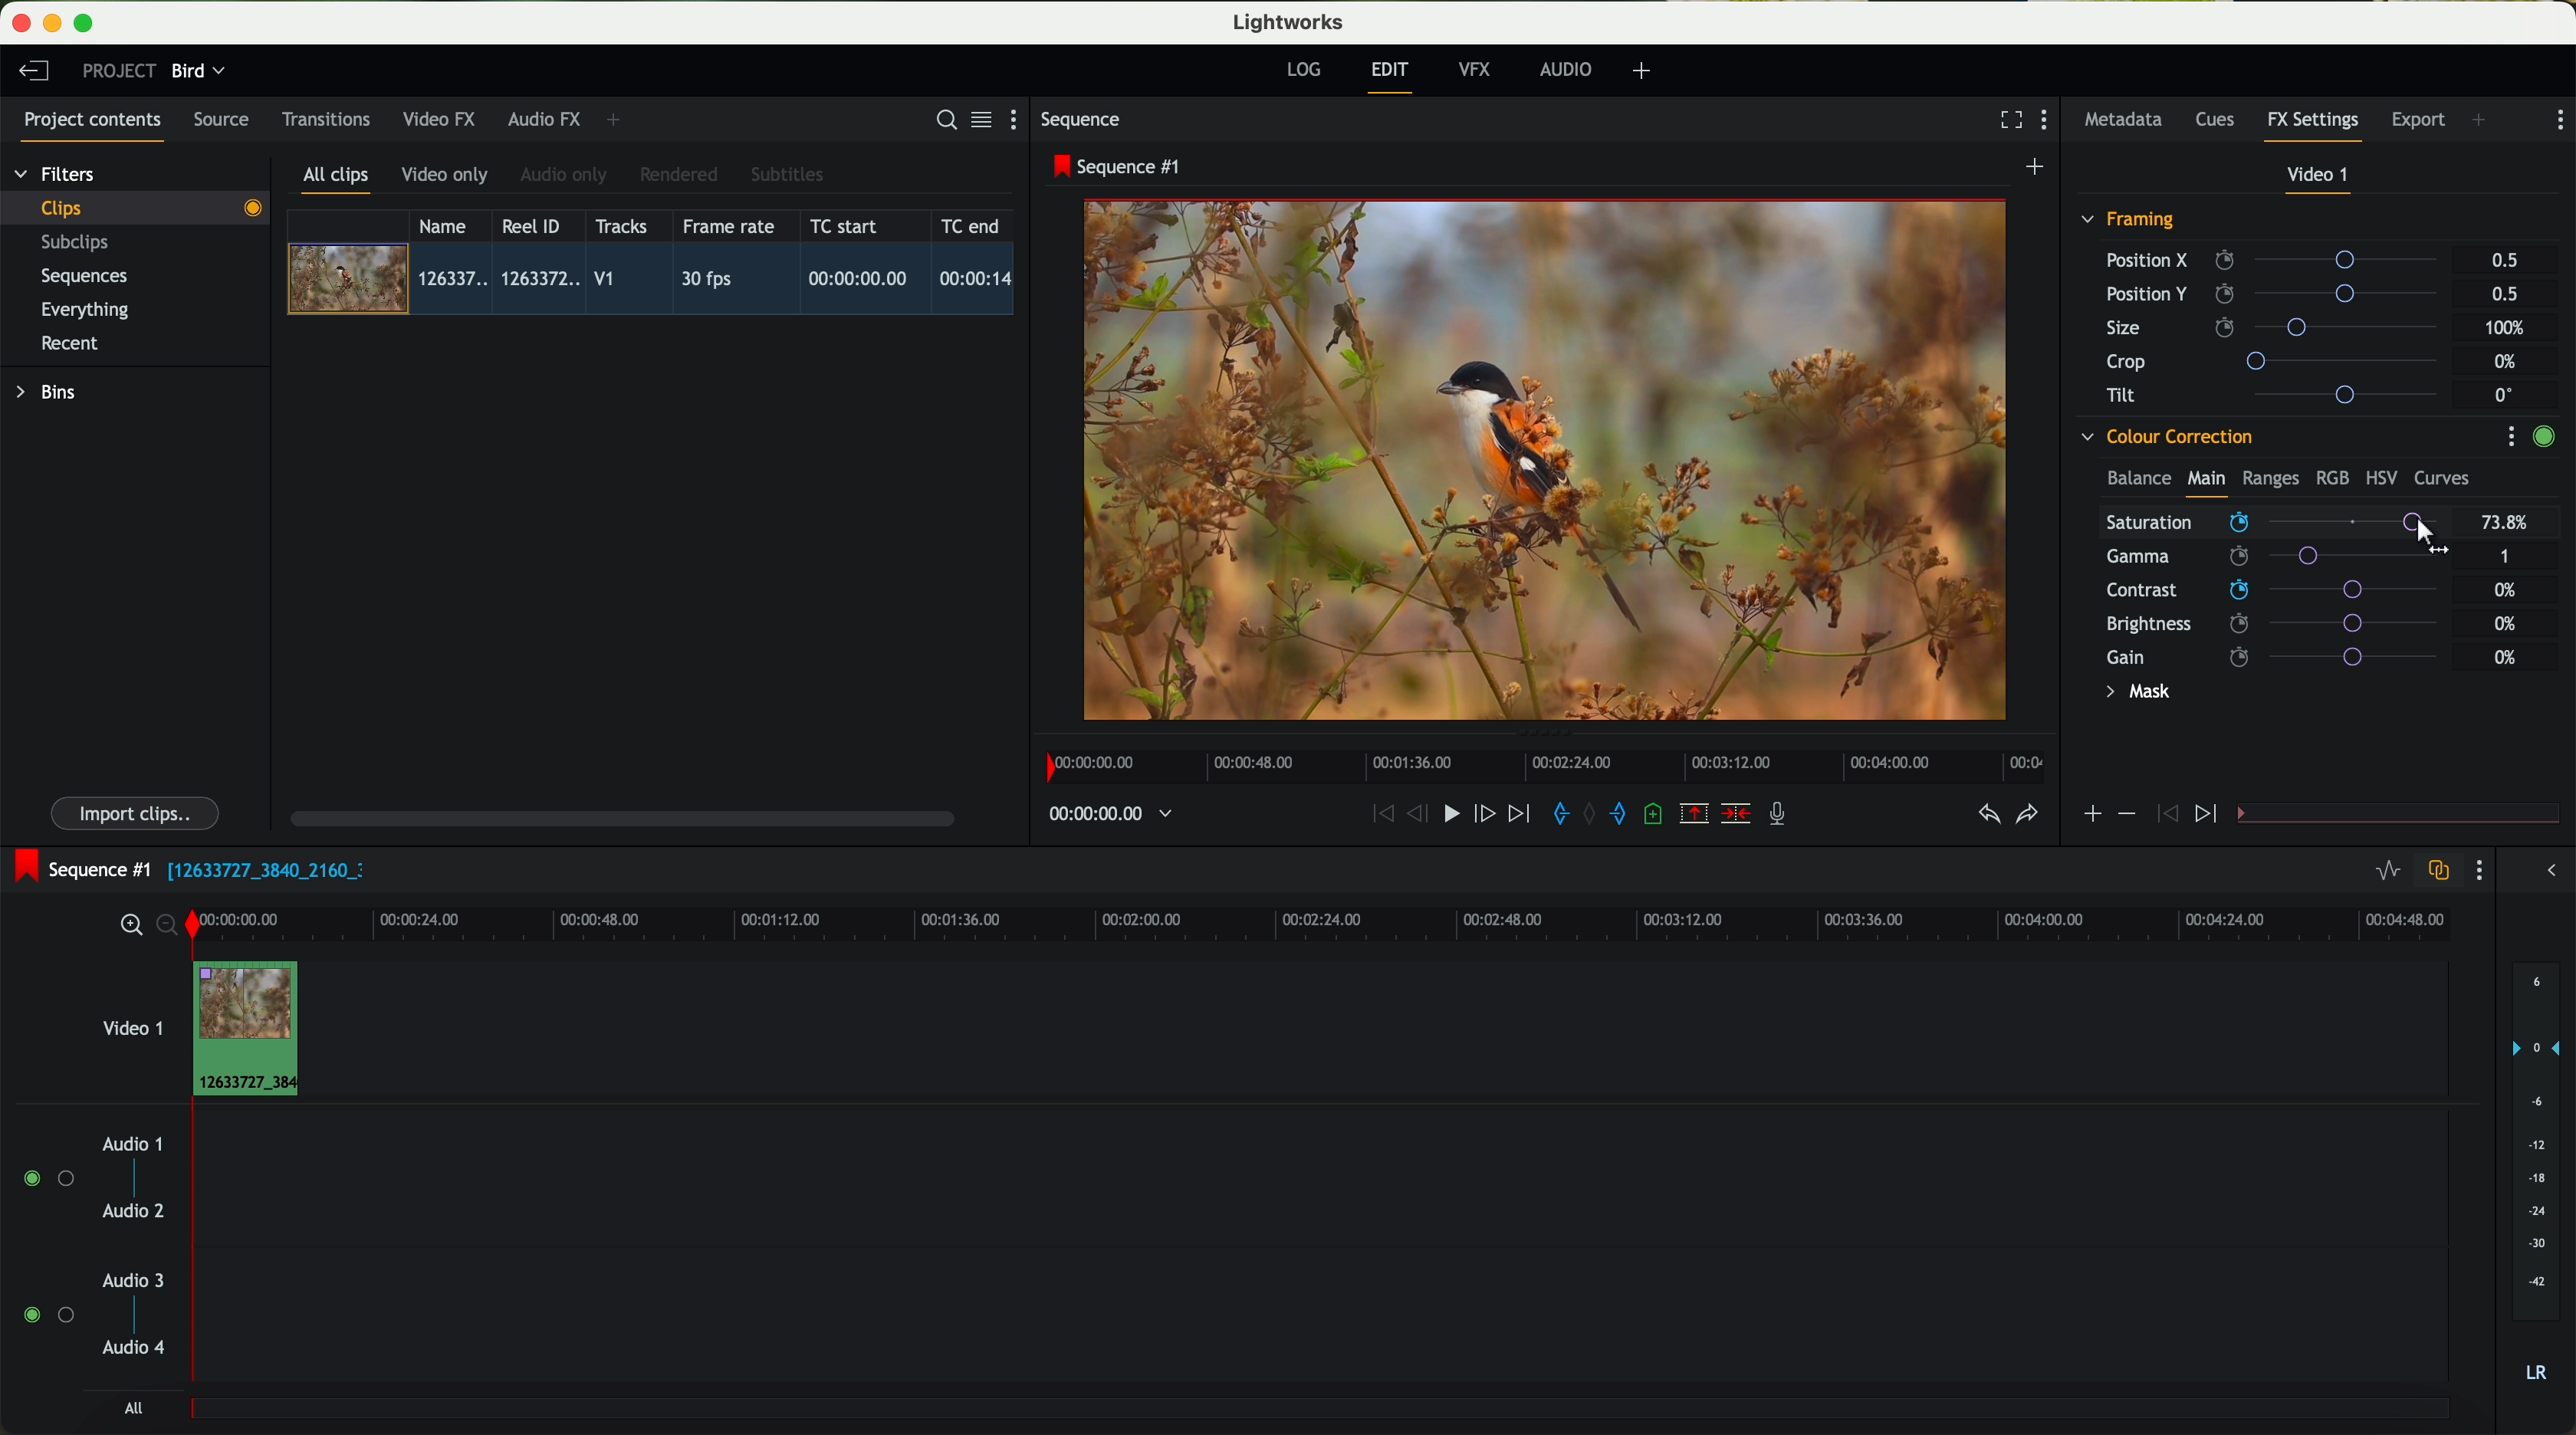  Describe the element at coordinates (1421, 816) in the screenshot. I see `nudge one frame back` at that location.